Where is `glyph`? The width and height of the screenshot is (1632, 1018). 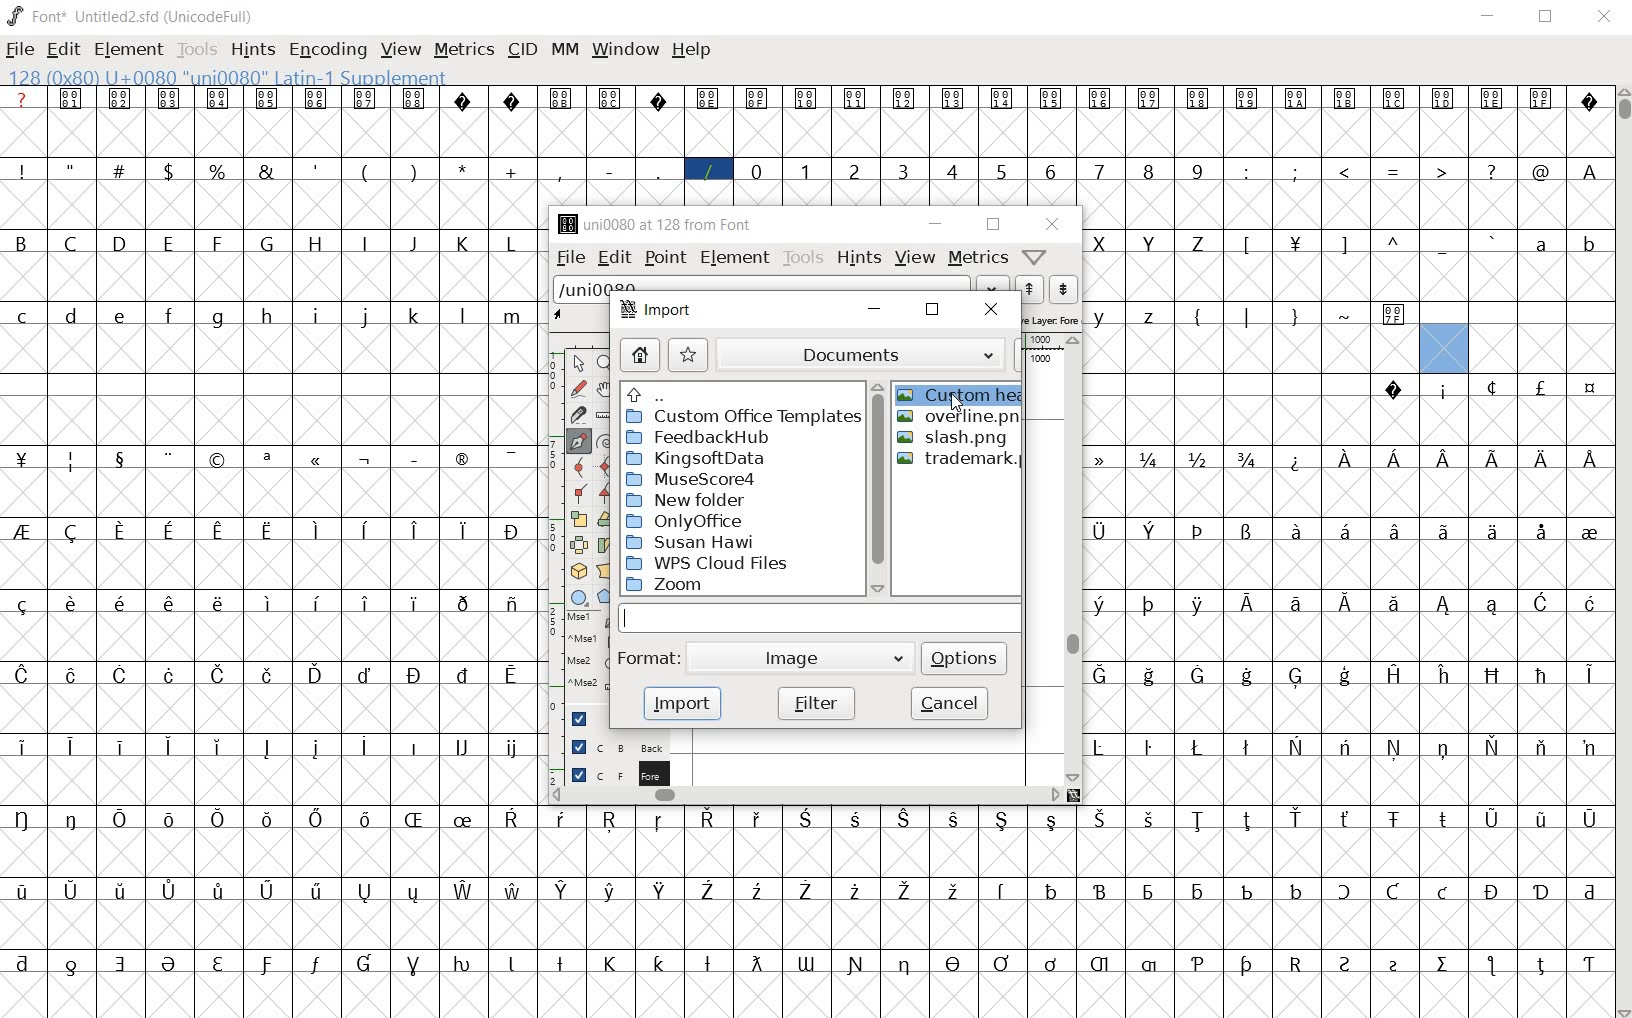
glyph is located at coordinates (951, 170).